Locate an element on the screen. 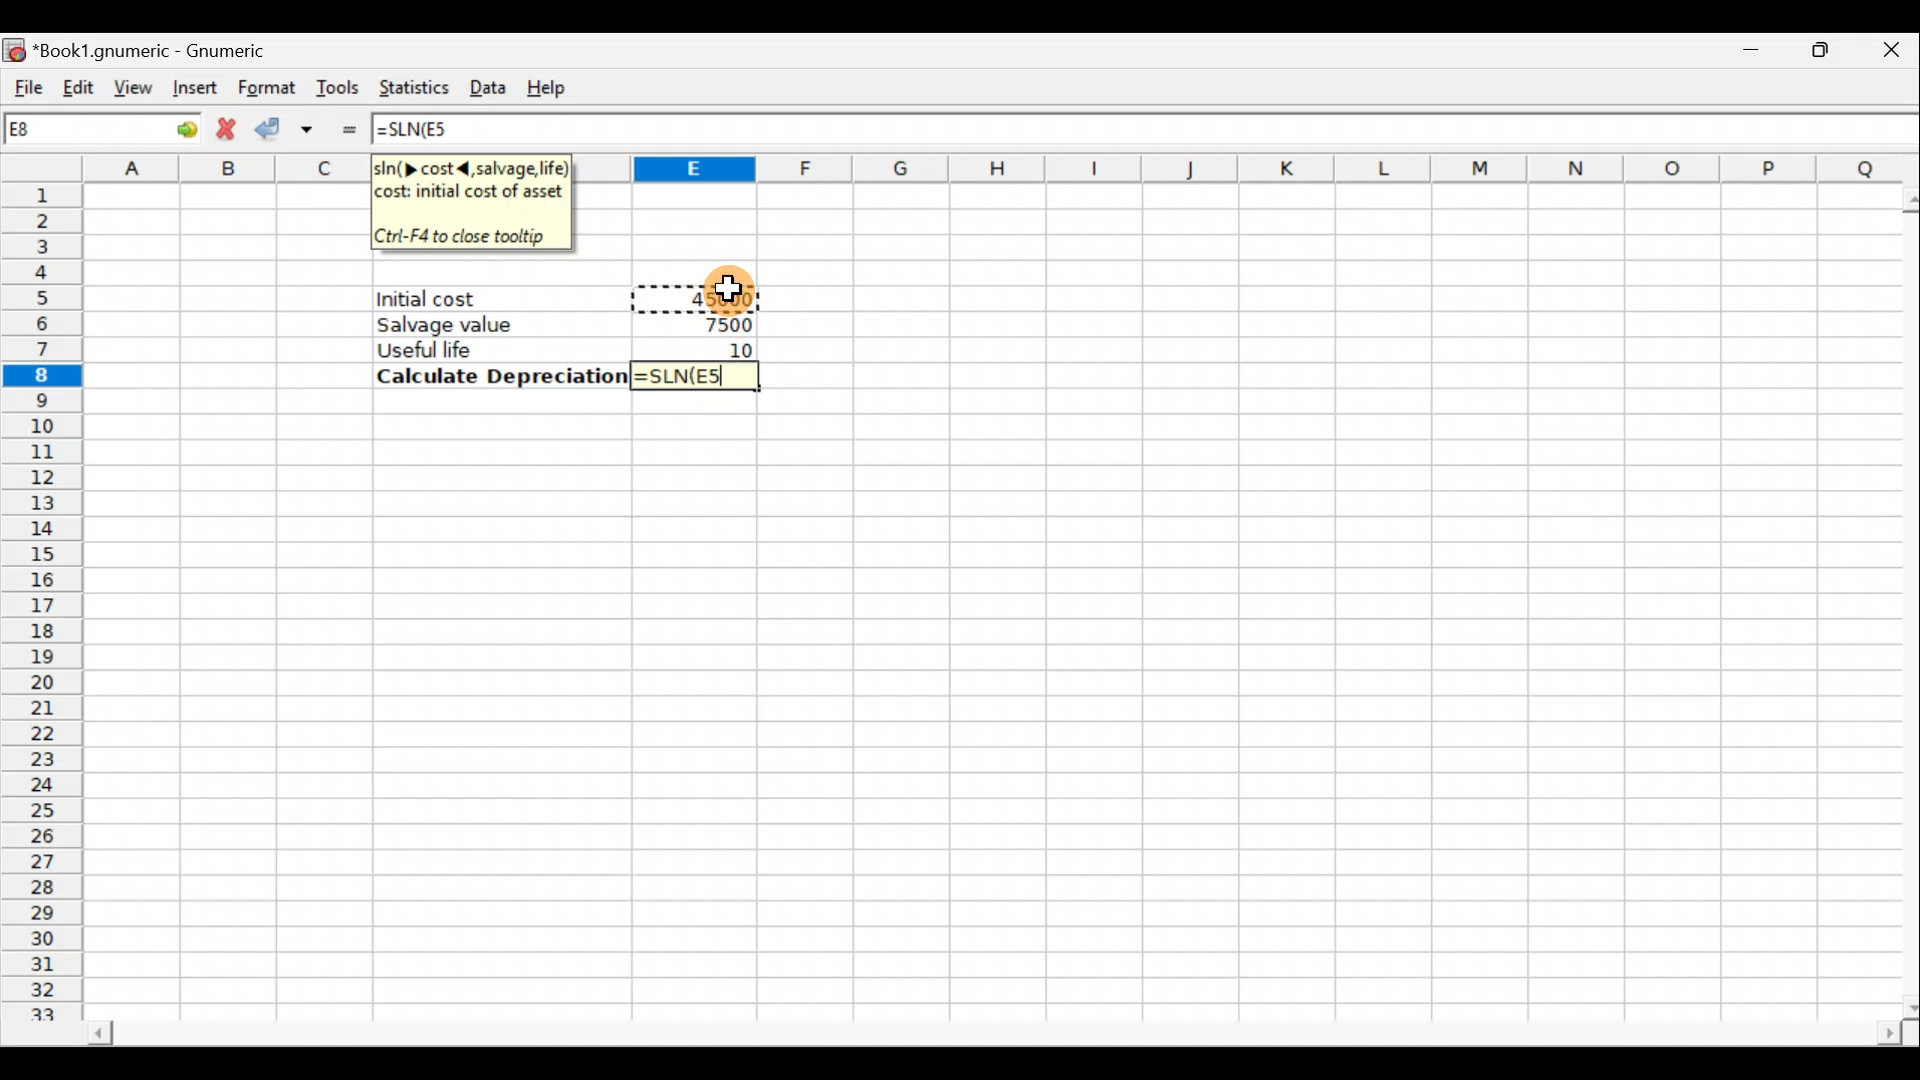  Edit is located at coordinates (79, 82).